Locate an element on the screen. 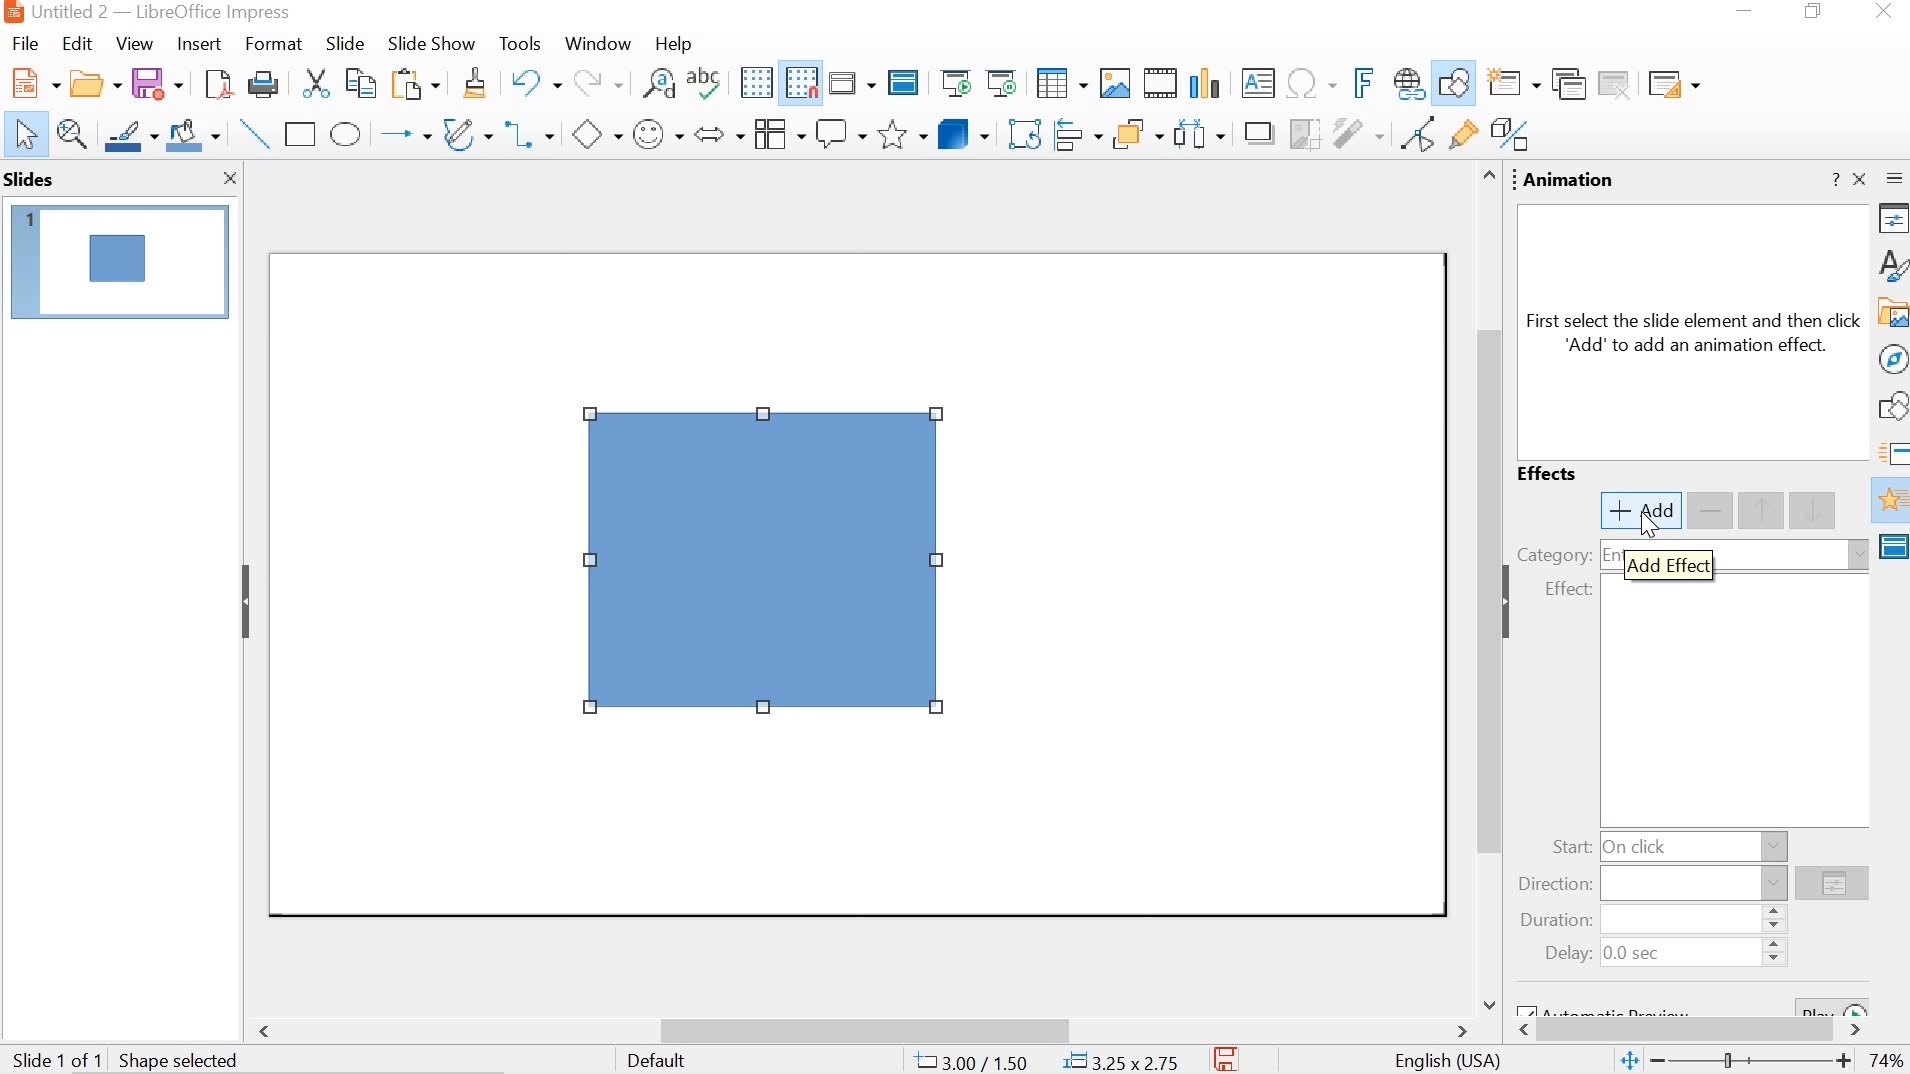 The width and height of the screenshot is (1910, 1074). slide transition is located at coordinates (1891, 451).